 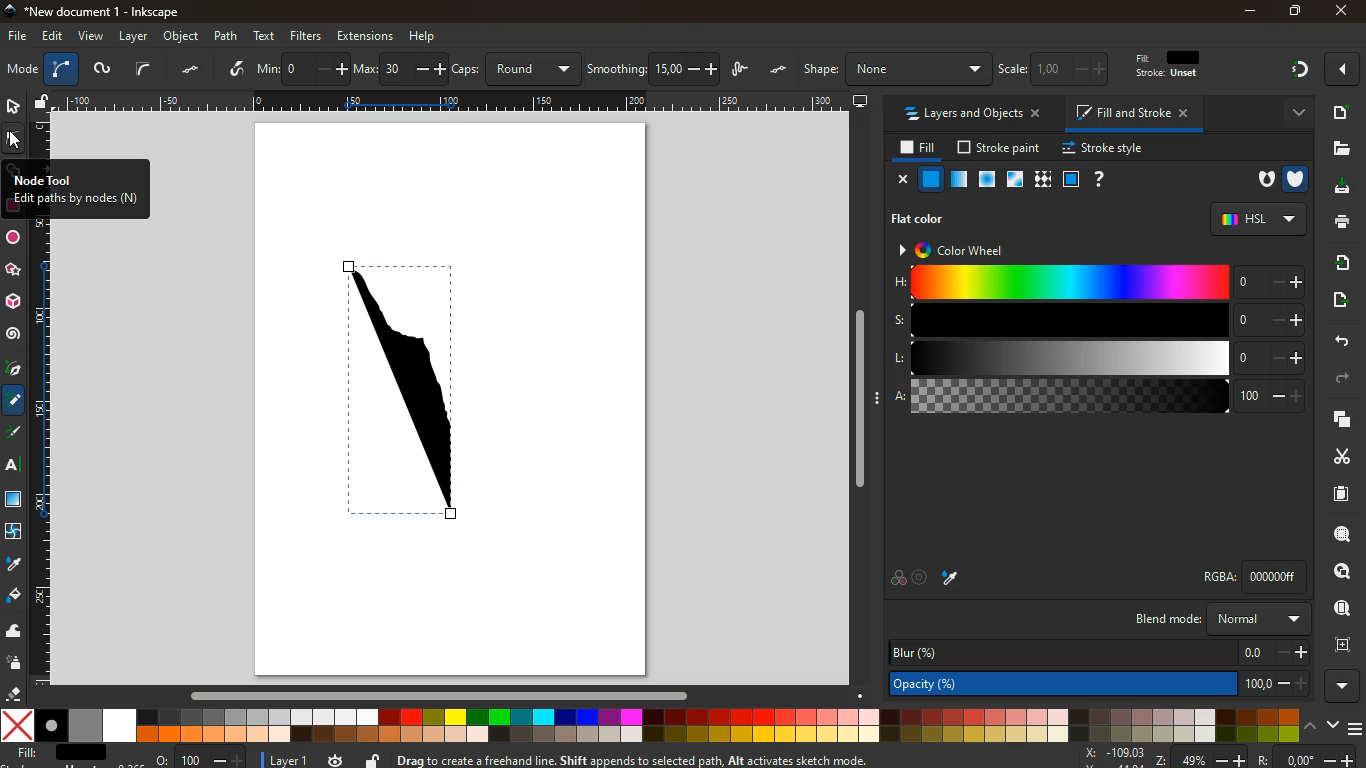 What do you see at coordinates (1339, 493) in the screenshot?
I see `paper` at bounding box center [1339, 493].